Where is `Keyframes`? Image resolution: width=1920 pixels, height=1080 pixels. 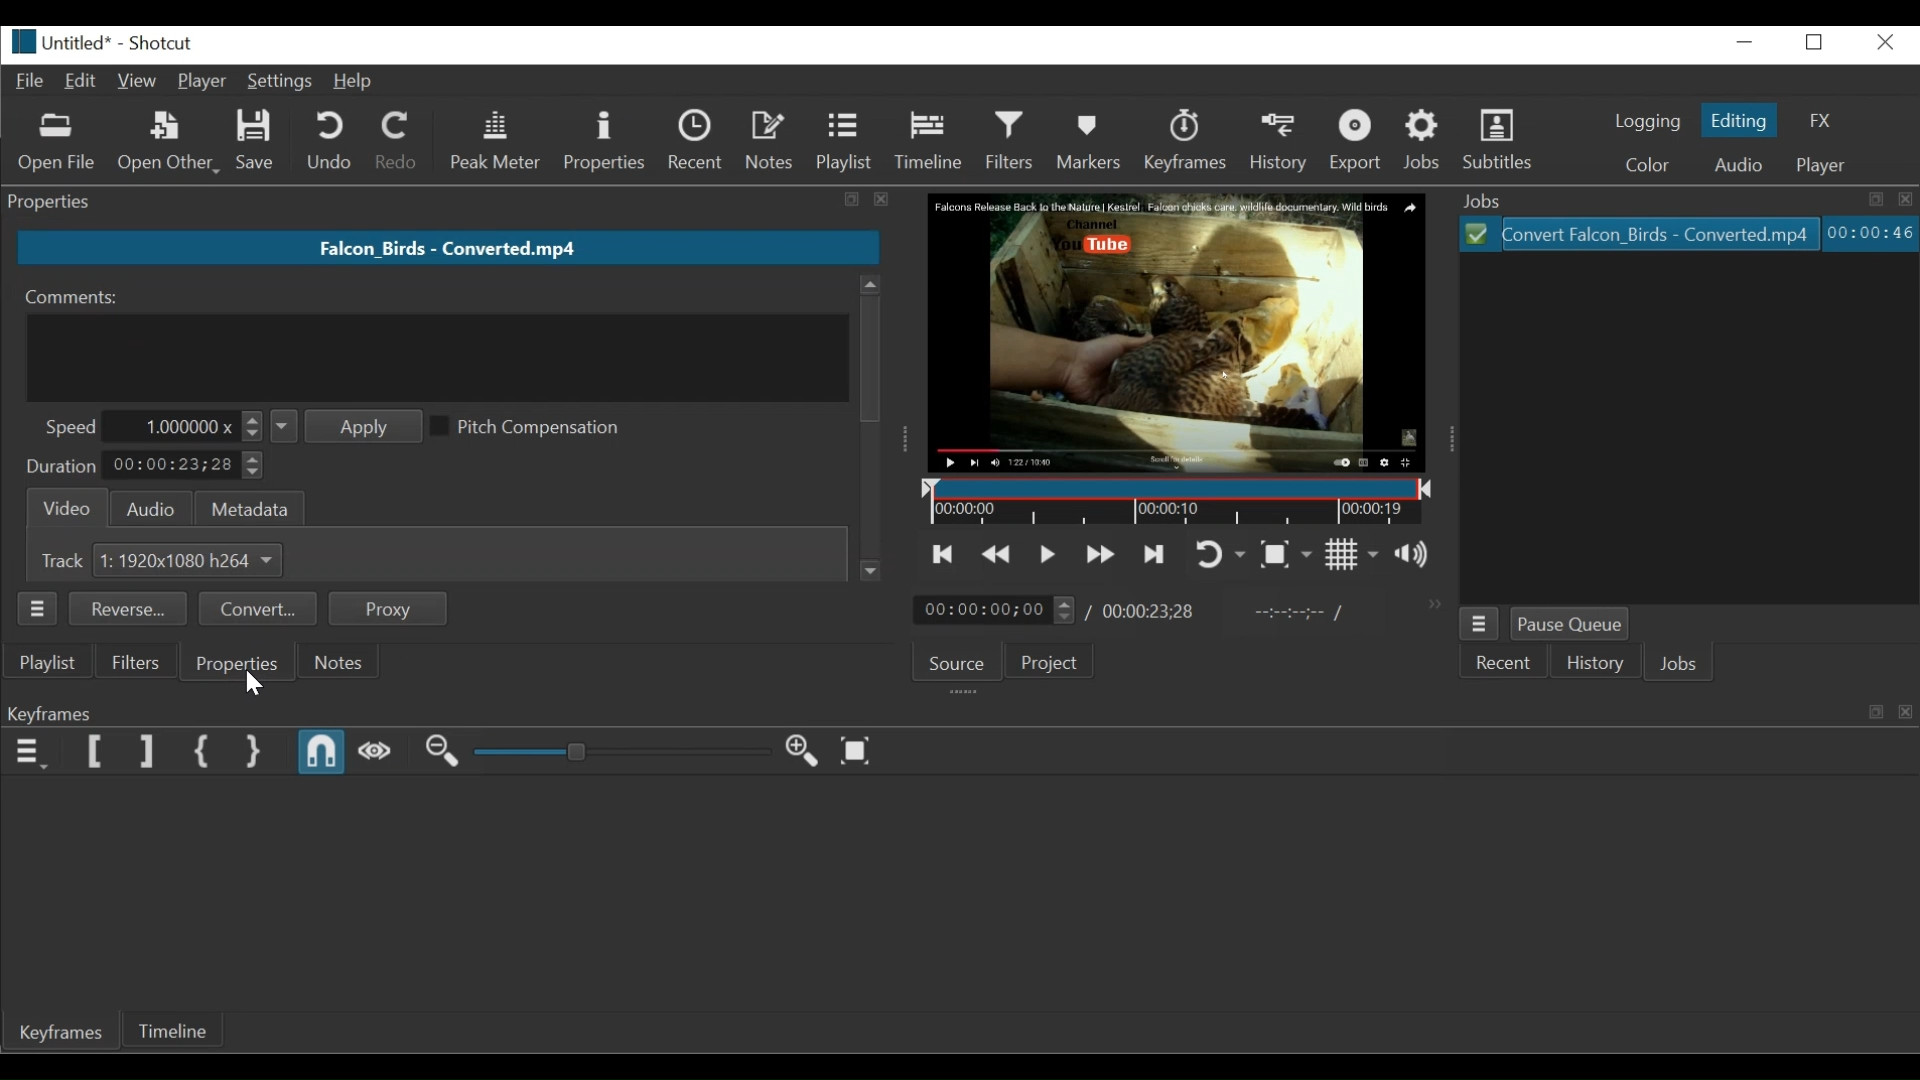 Keyframes is located at coordinates (1189, 142).